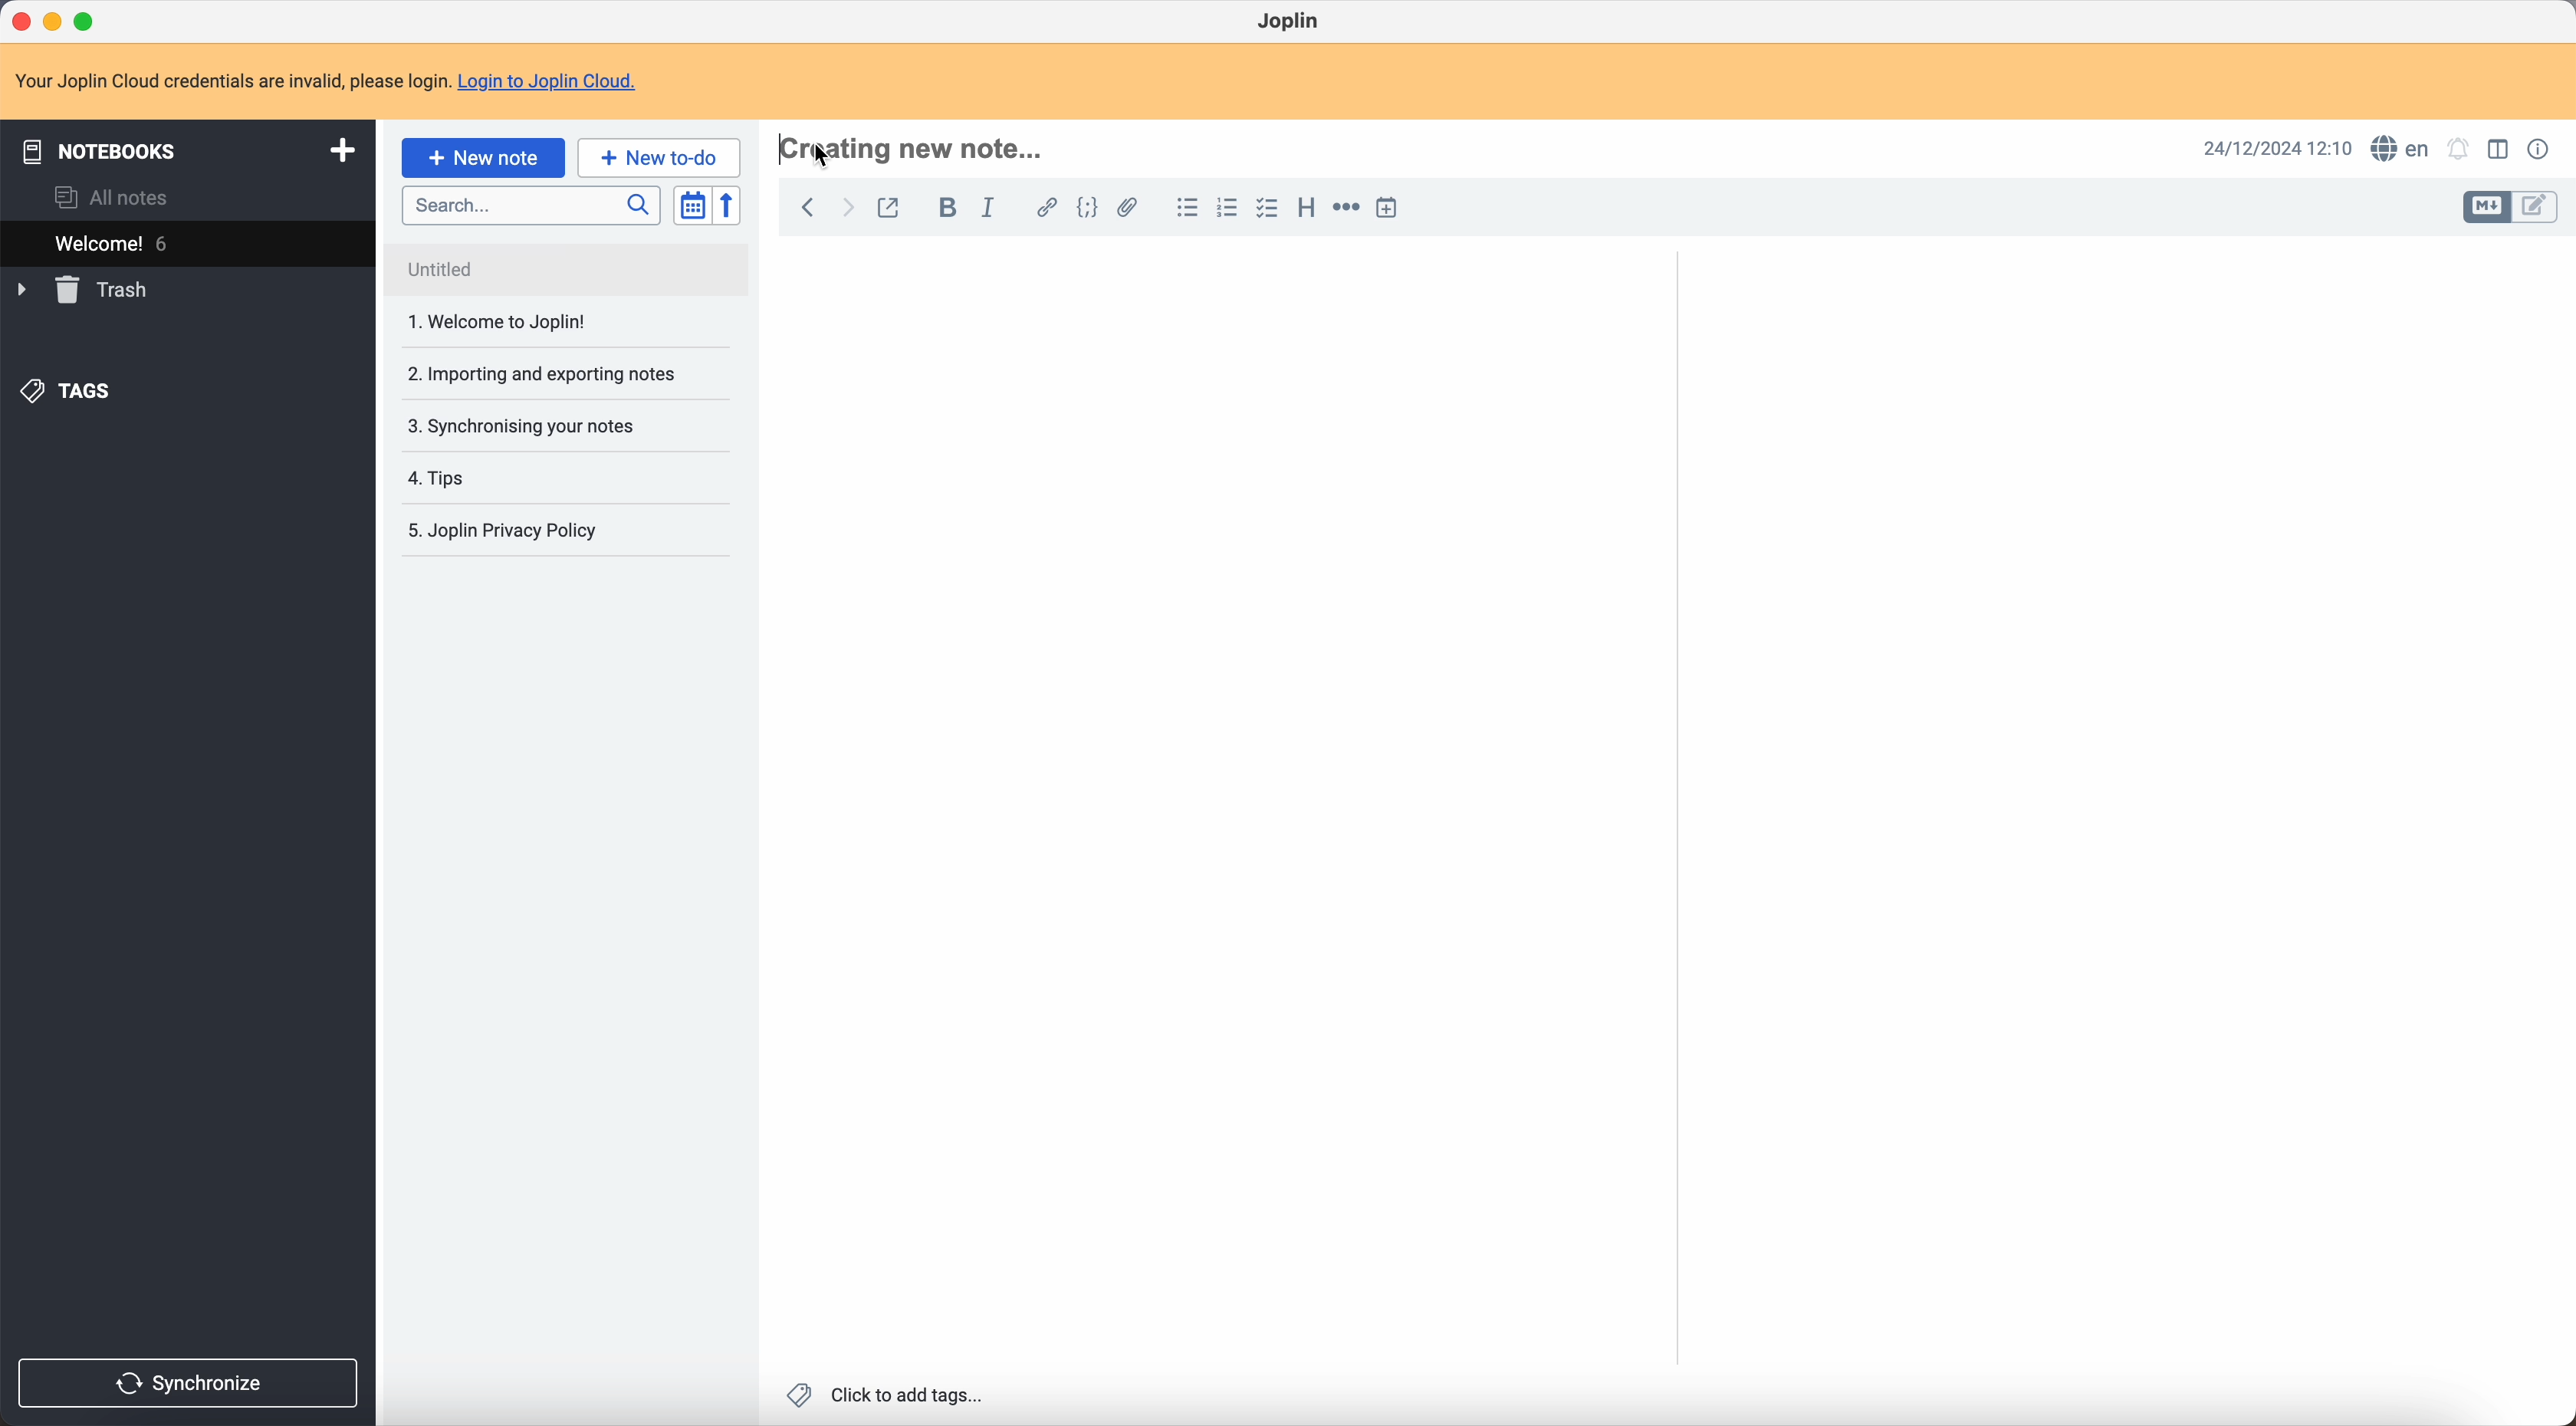 Image resolution: width=2576 pixels, height=1426 pixels. What do you see at coordinates (730, 206) in the screenshot?
I see `reverse sort order` at bounding box center [730, 206].